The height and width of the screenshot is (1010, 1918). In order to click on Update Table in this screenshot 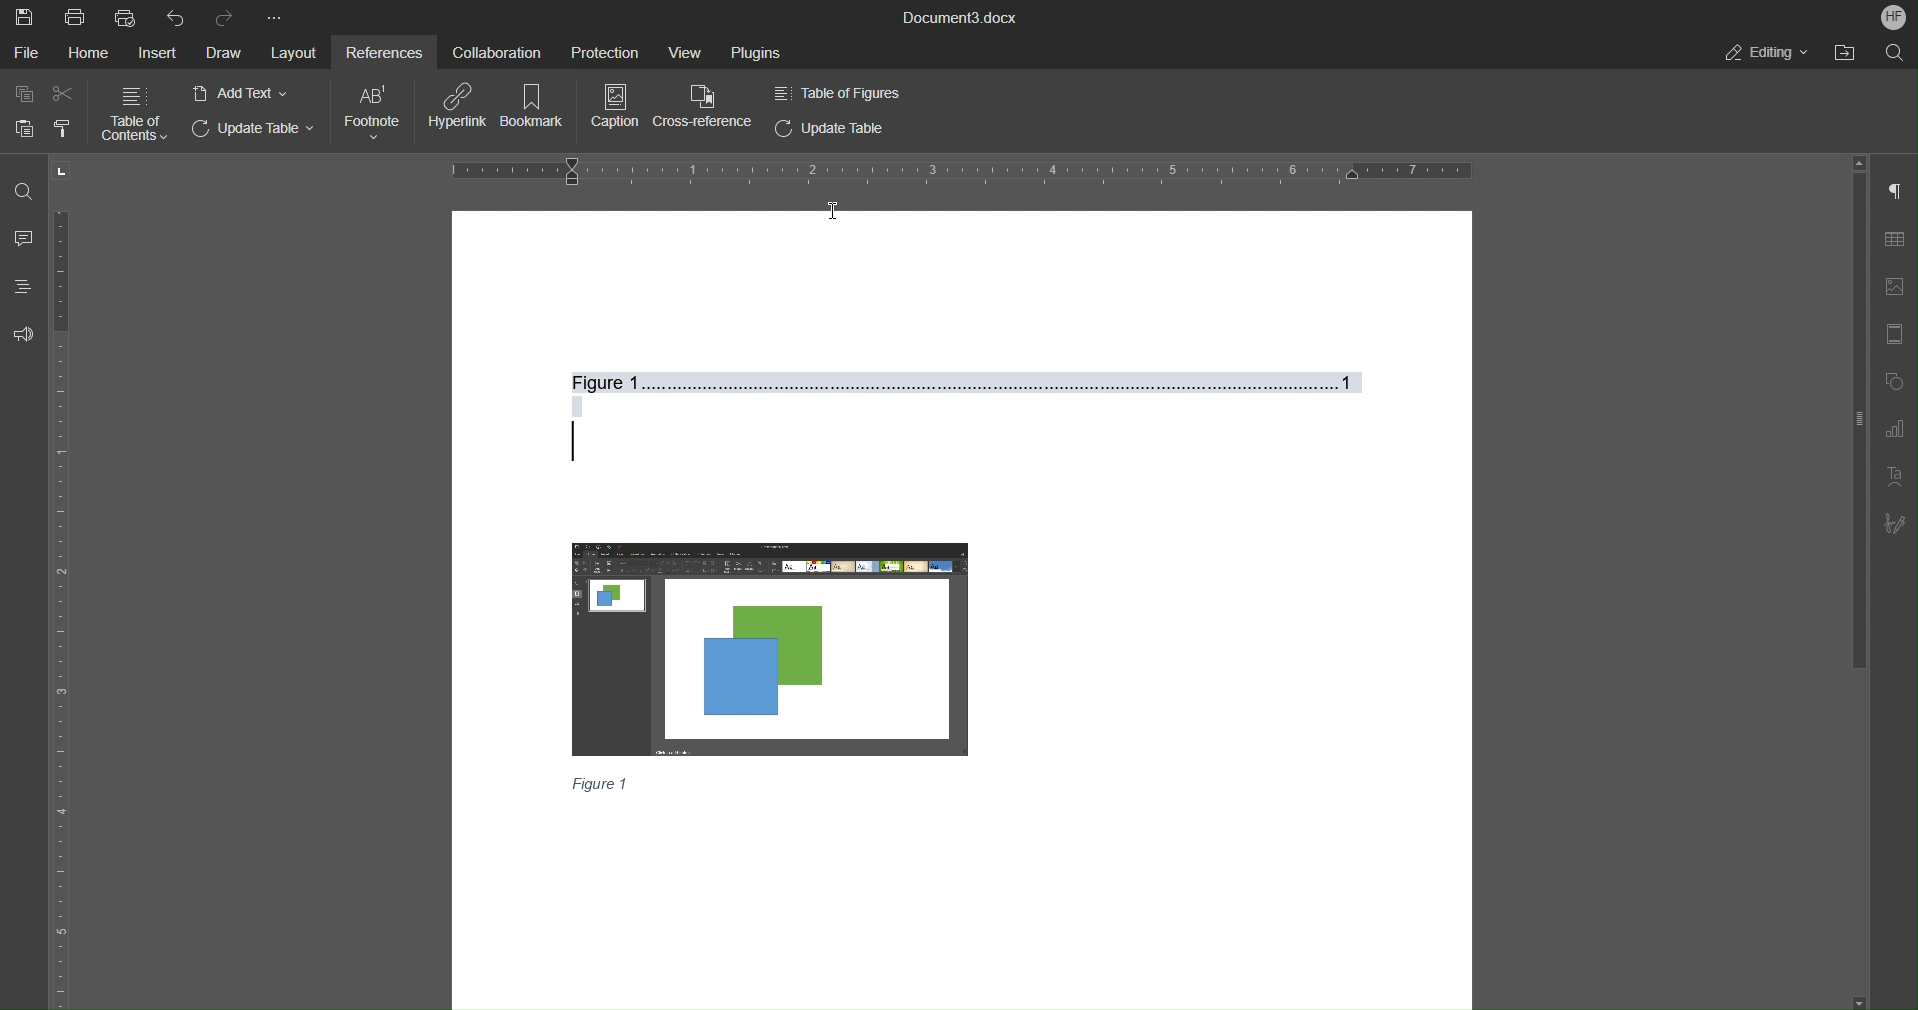, I will do `click(831, 128)`.